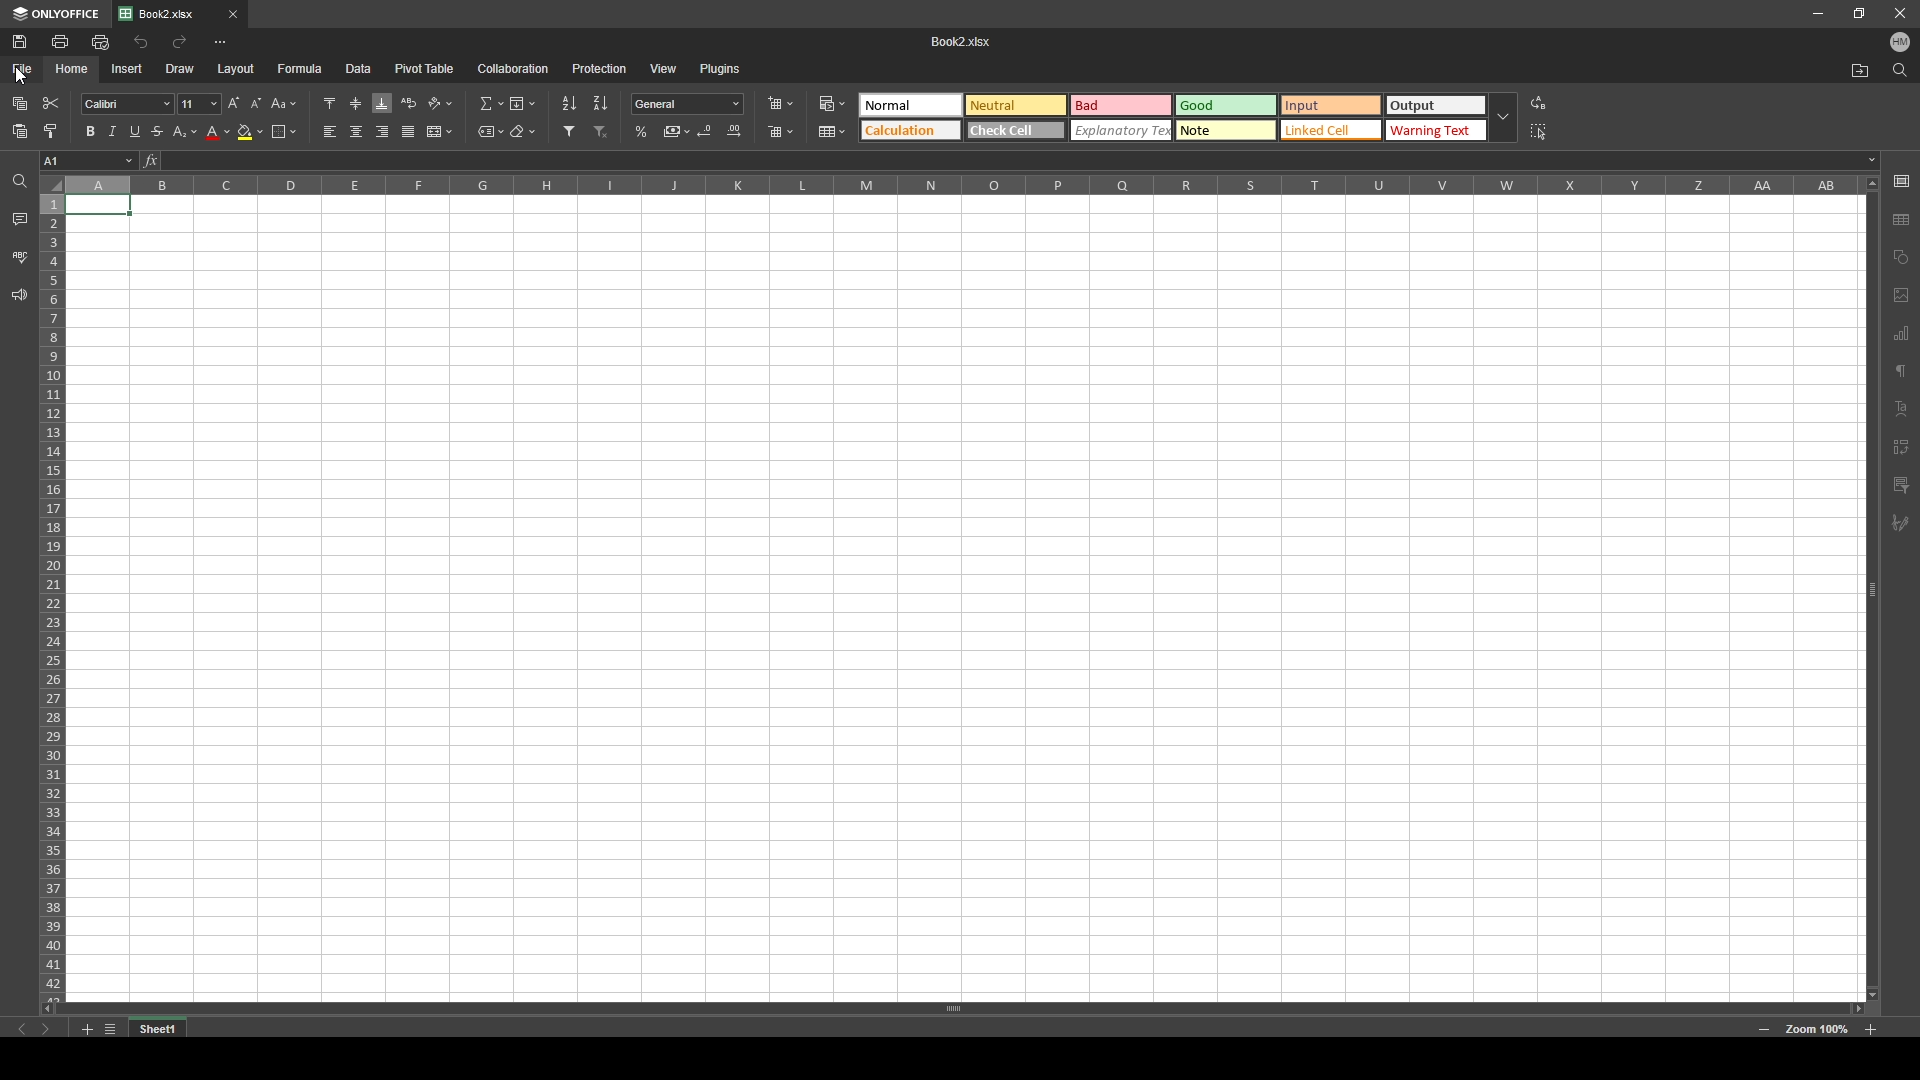 This screenshot has width=1920, height=1080. Describe the element at coordinates (18, 295) in the screenshot. I see `support` at that location.